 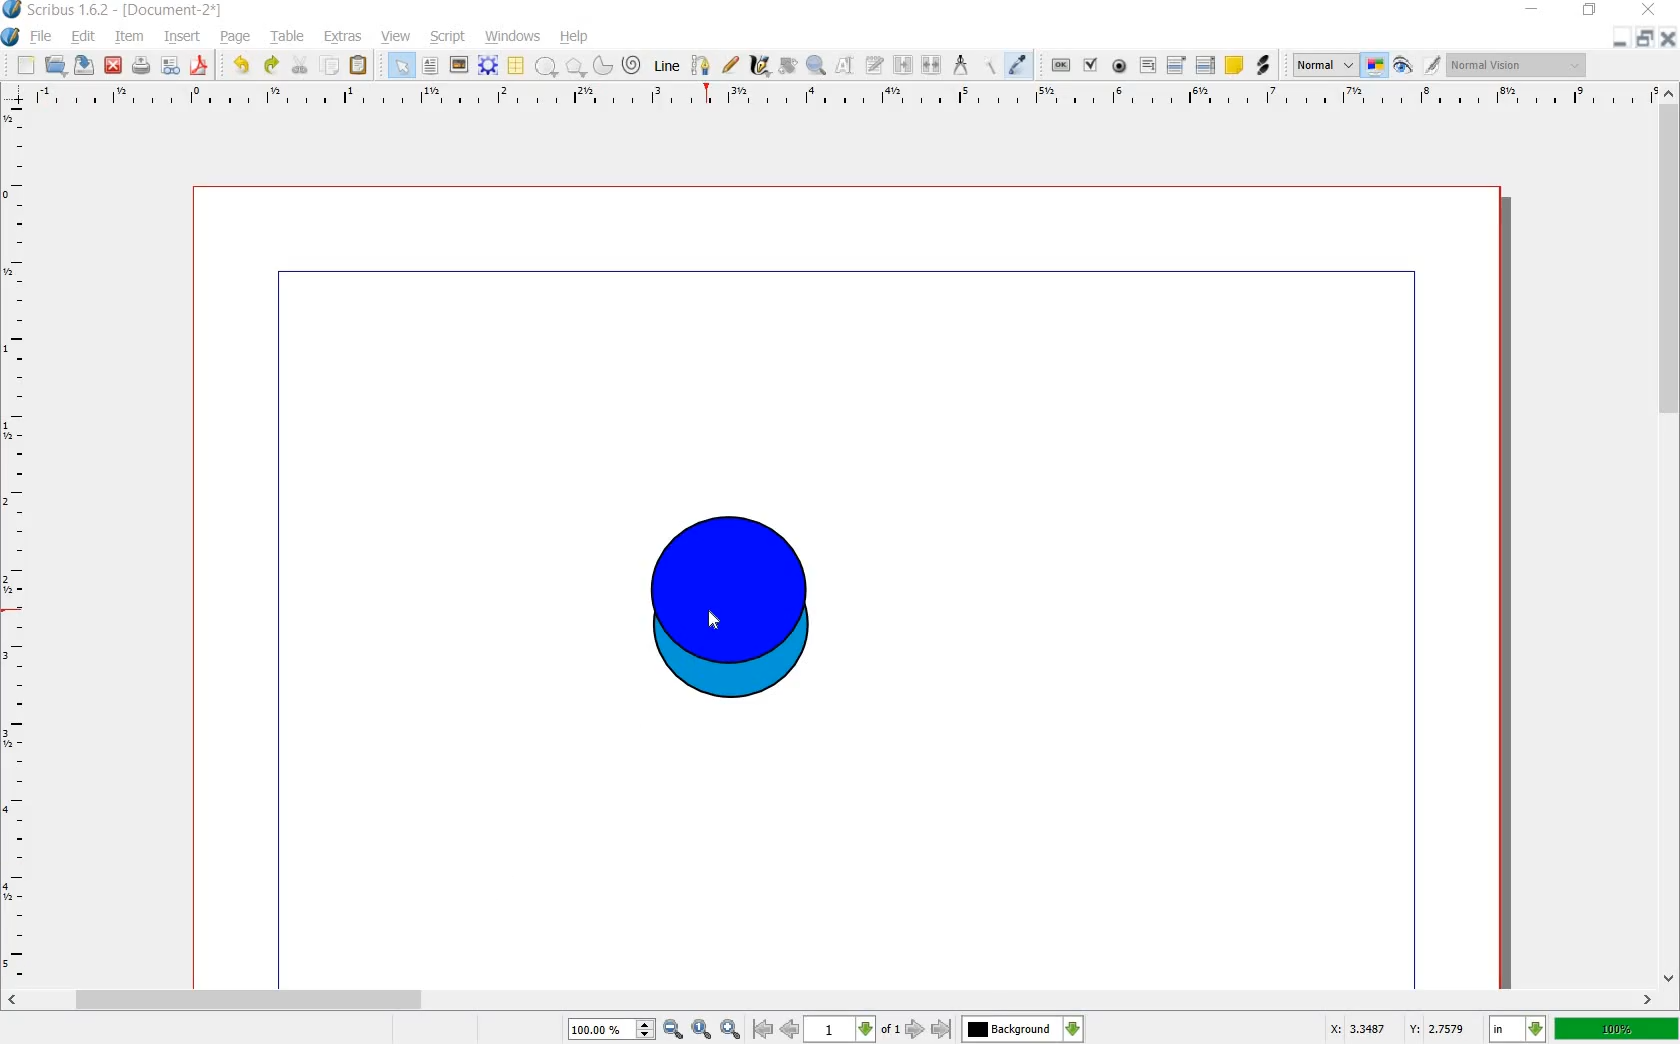 I want to click on calligraphic line, so click(x=759, y=68).